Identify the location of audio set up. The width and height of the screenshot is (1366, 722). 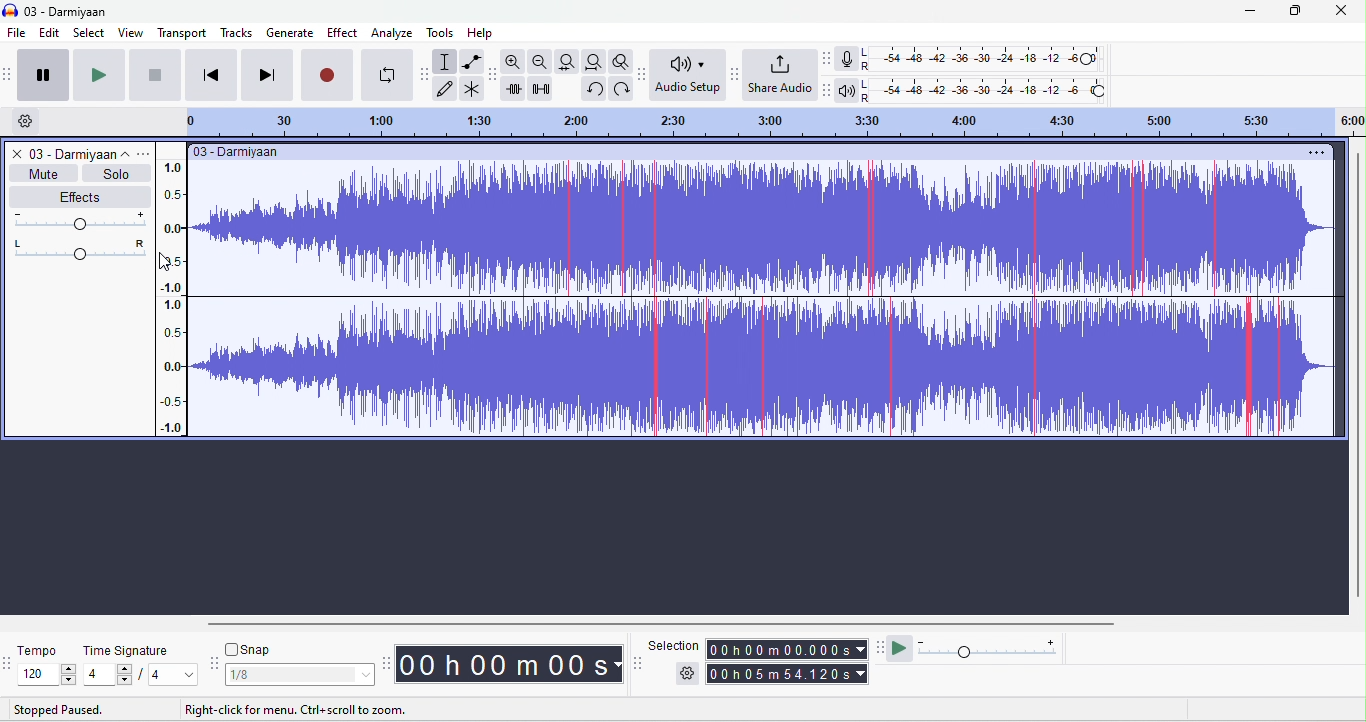
(689, 74).